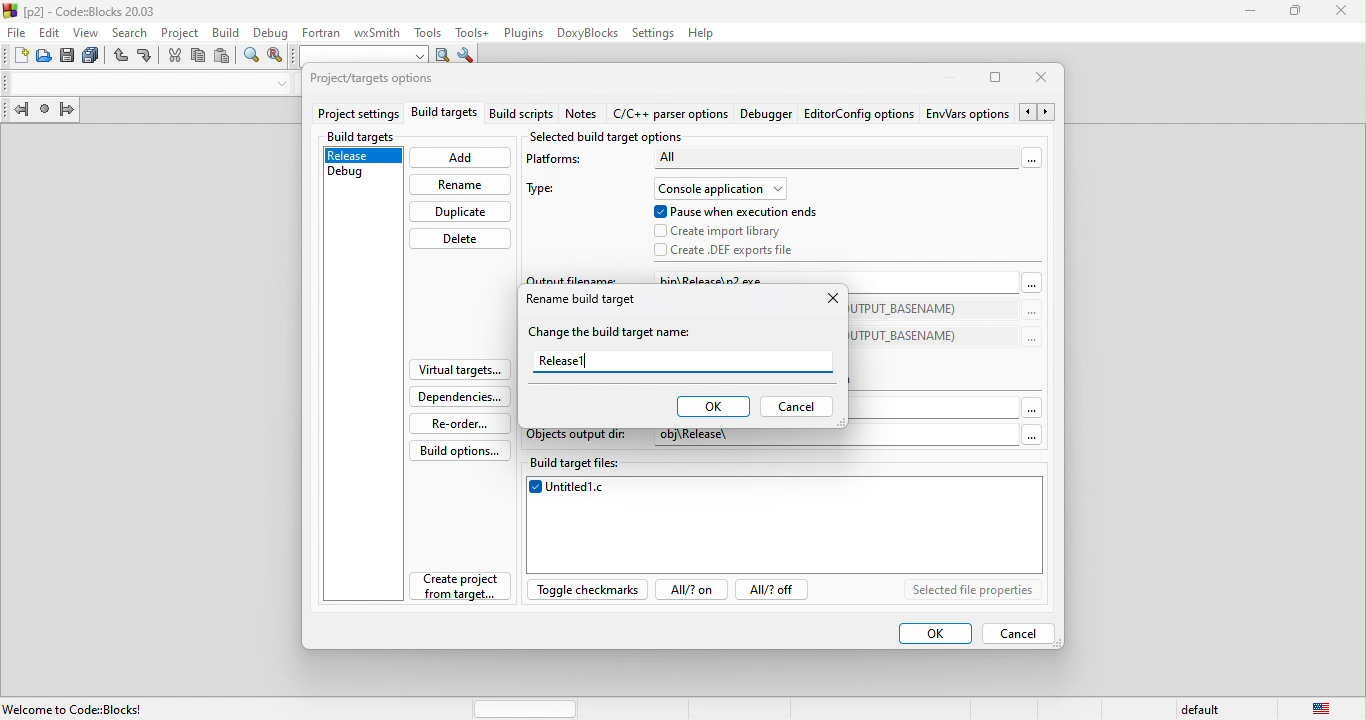 The width and height of the screenshot is (1366, 720). What do you see at coordinates (910, 310) in the screenshot?
I see `(TARGET_OUTPUT_DIR)$(TARGET_OUTPUT_BASENAME)` at bounding box center [910, 310].